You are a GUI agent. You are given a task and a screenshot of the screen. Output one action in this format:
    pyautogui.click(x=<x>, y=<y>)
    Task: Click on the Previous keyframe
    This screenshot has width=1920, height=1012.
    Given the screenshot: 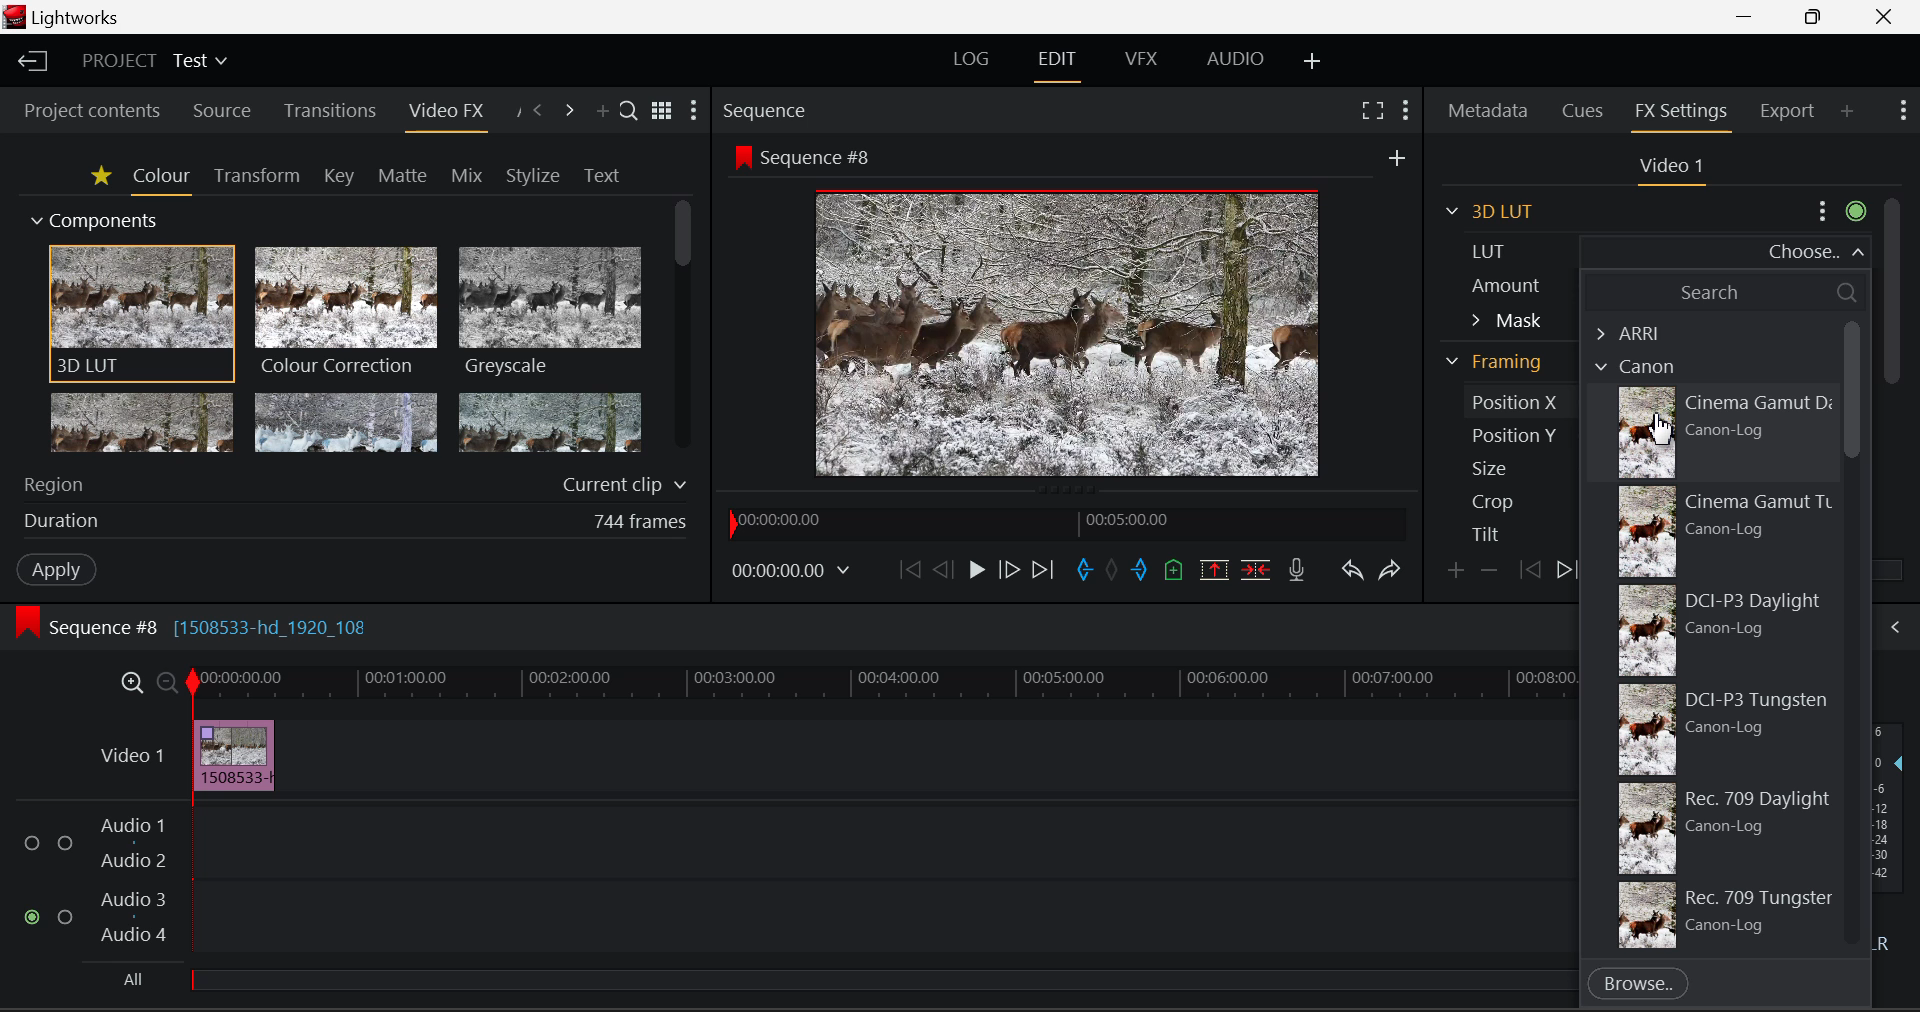 What is the action you would take?
    pyautogui.click(x=1530, y=571)
    